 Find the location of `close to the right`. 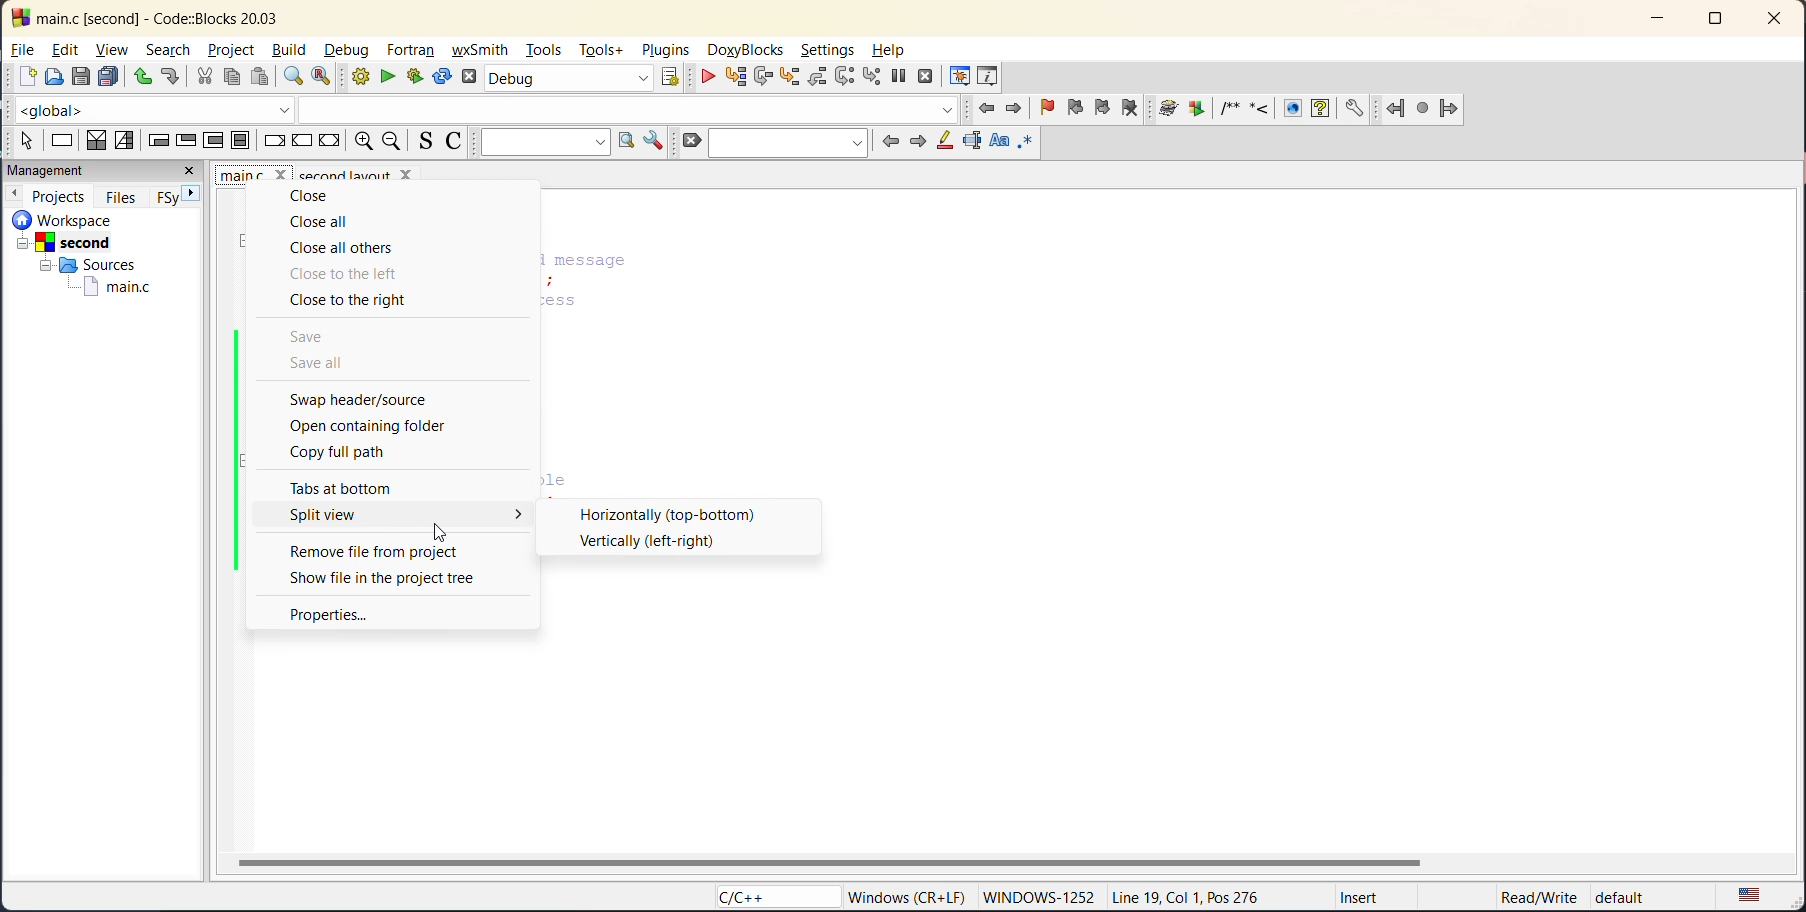

close to the right is located at coordinates (363, 302).